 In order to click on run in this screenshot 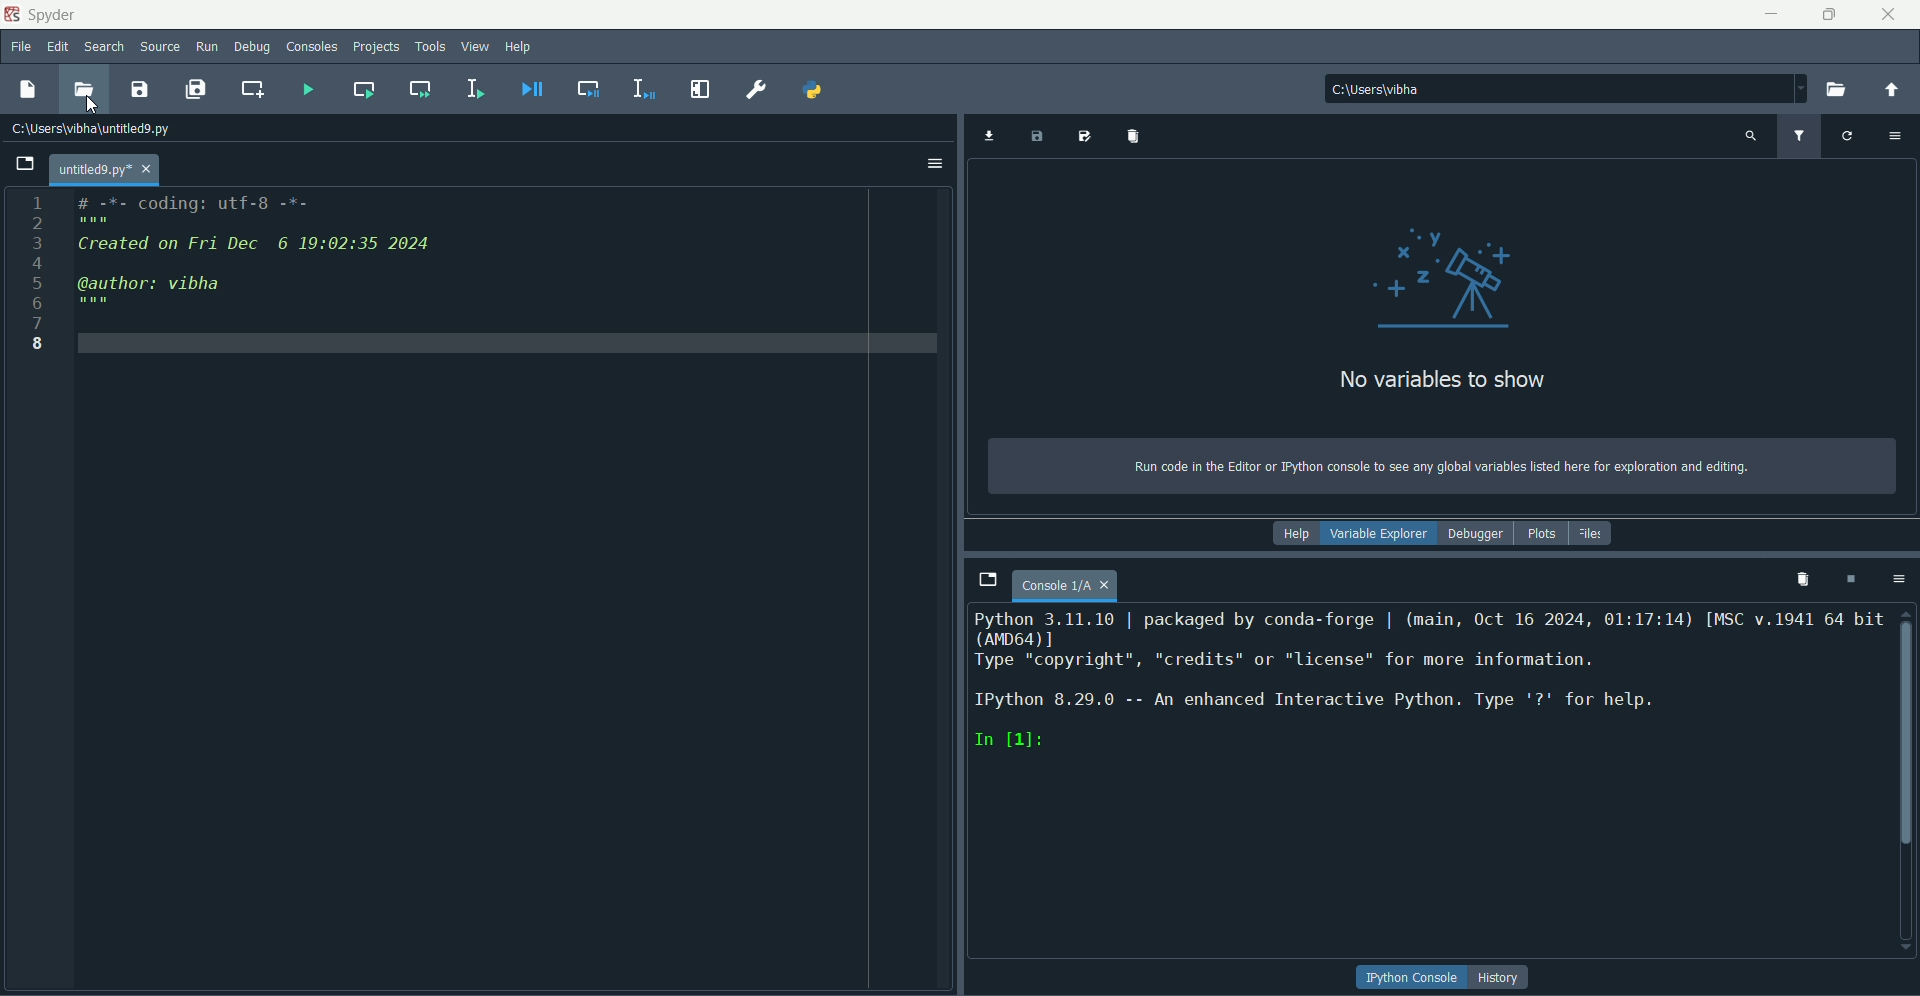, I will do `click(209, 47)`.